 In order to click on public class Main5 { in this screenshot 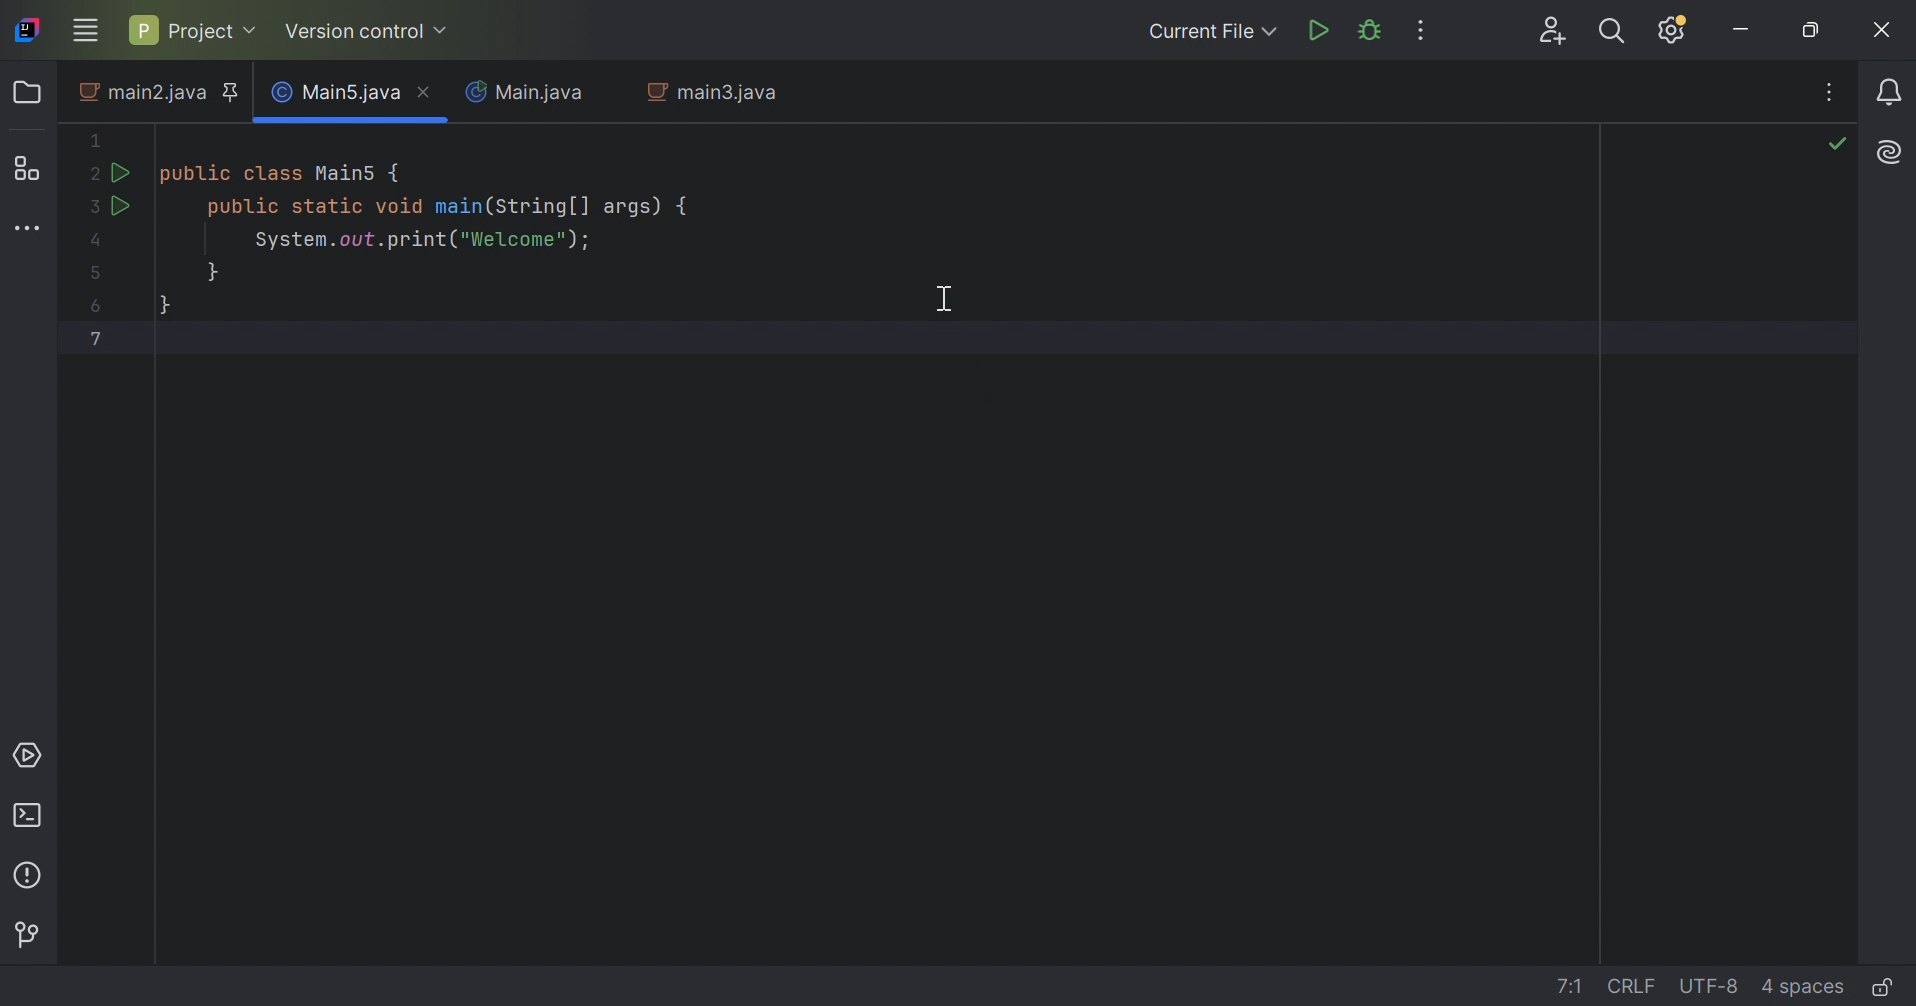, I will do `click(290, 170)`.